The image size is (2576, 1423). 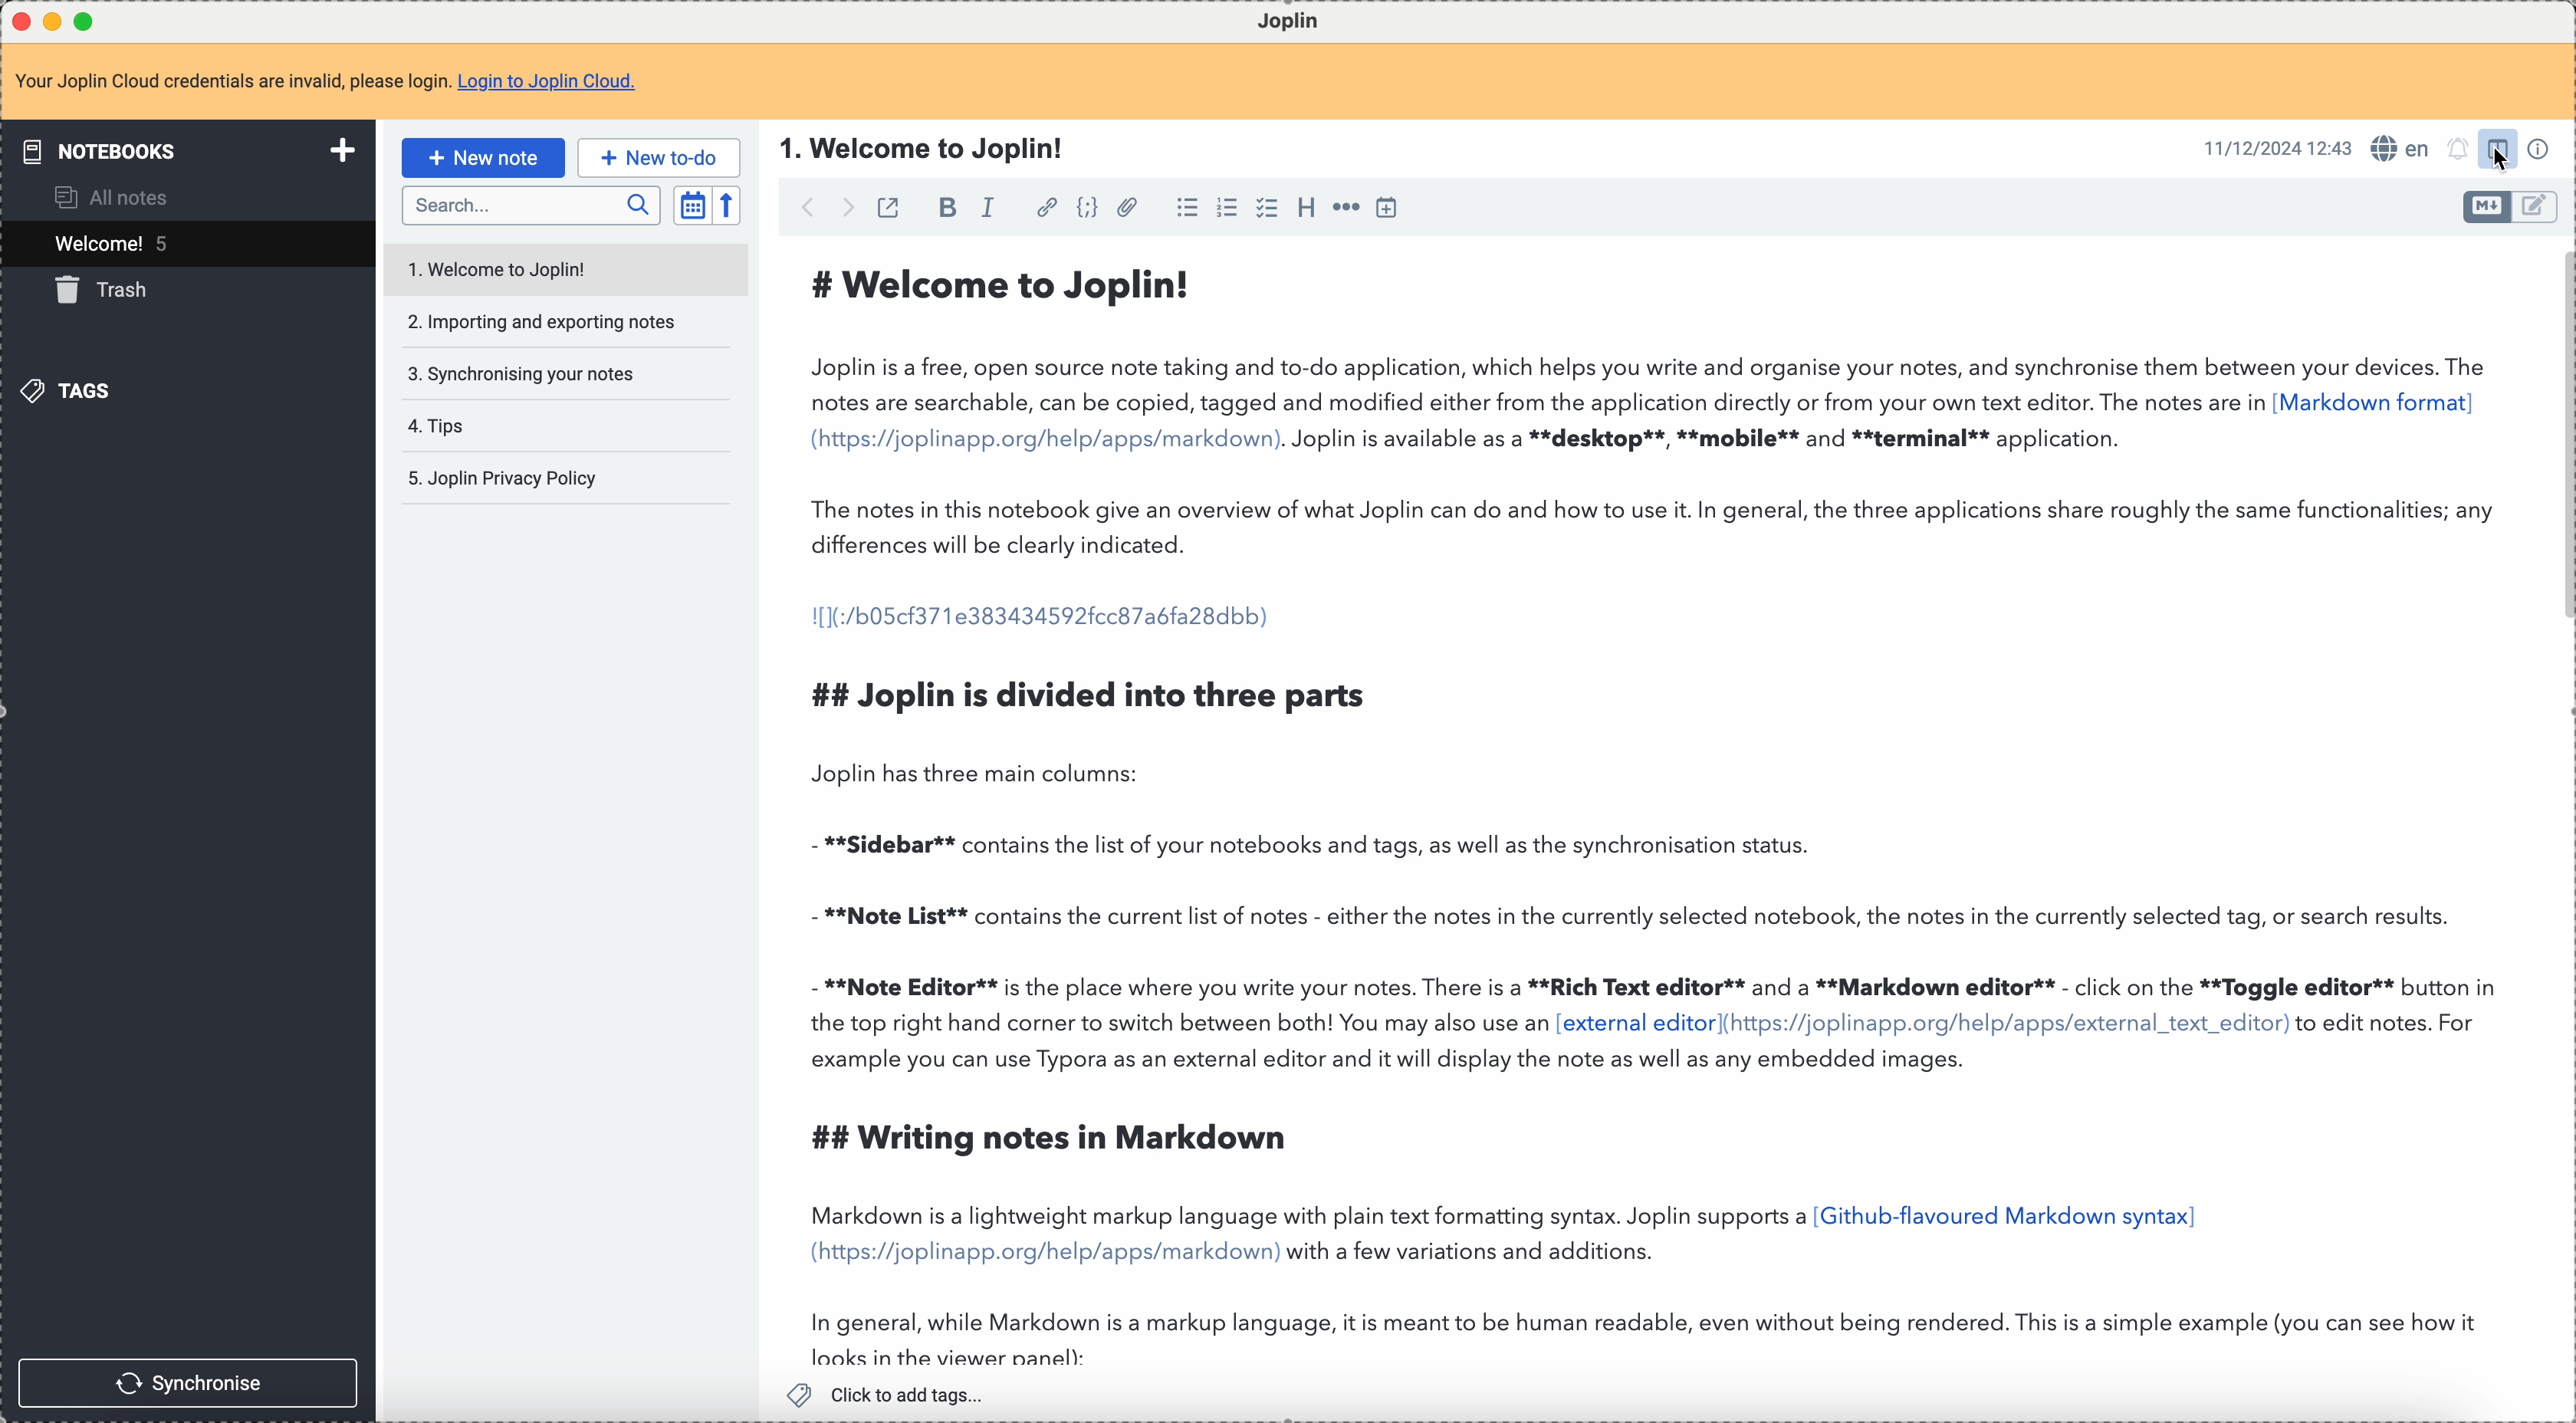 What do you see at coordinates (852, 208) in the screenshot?
I see `foward` at bounding box center [852, 208].